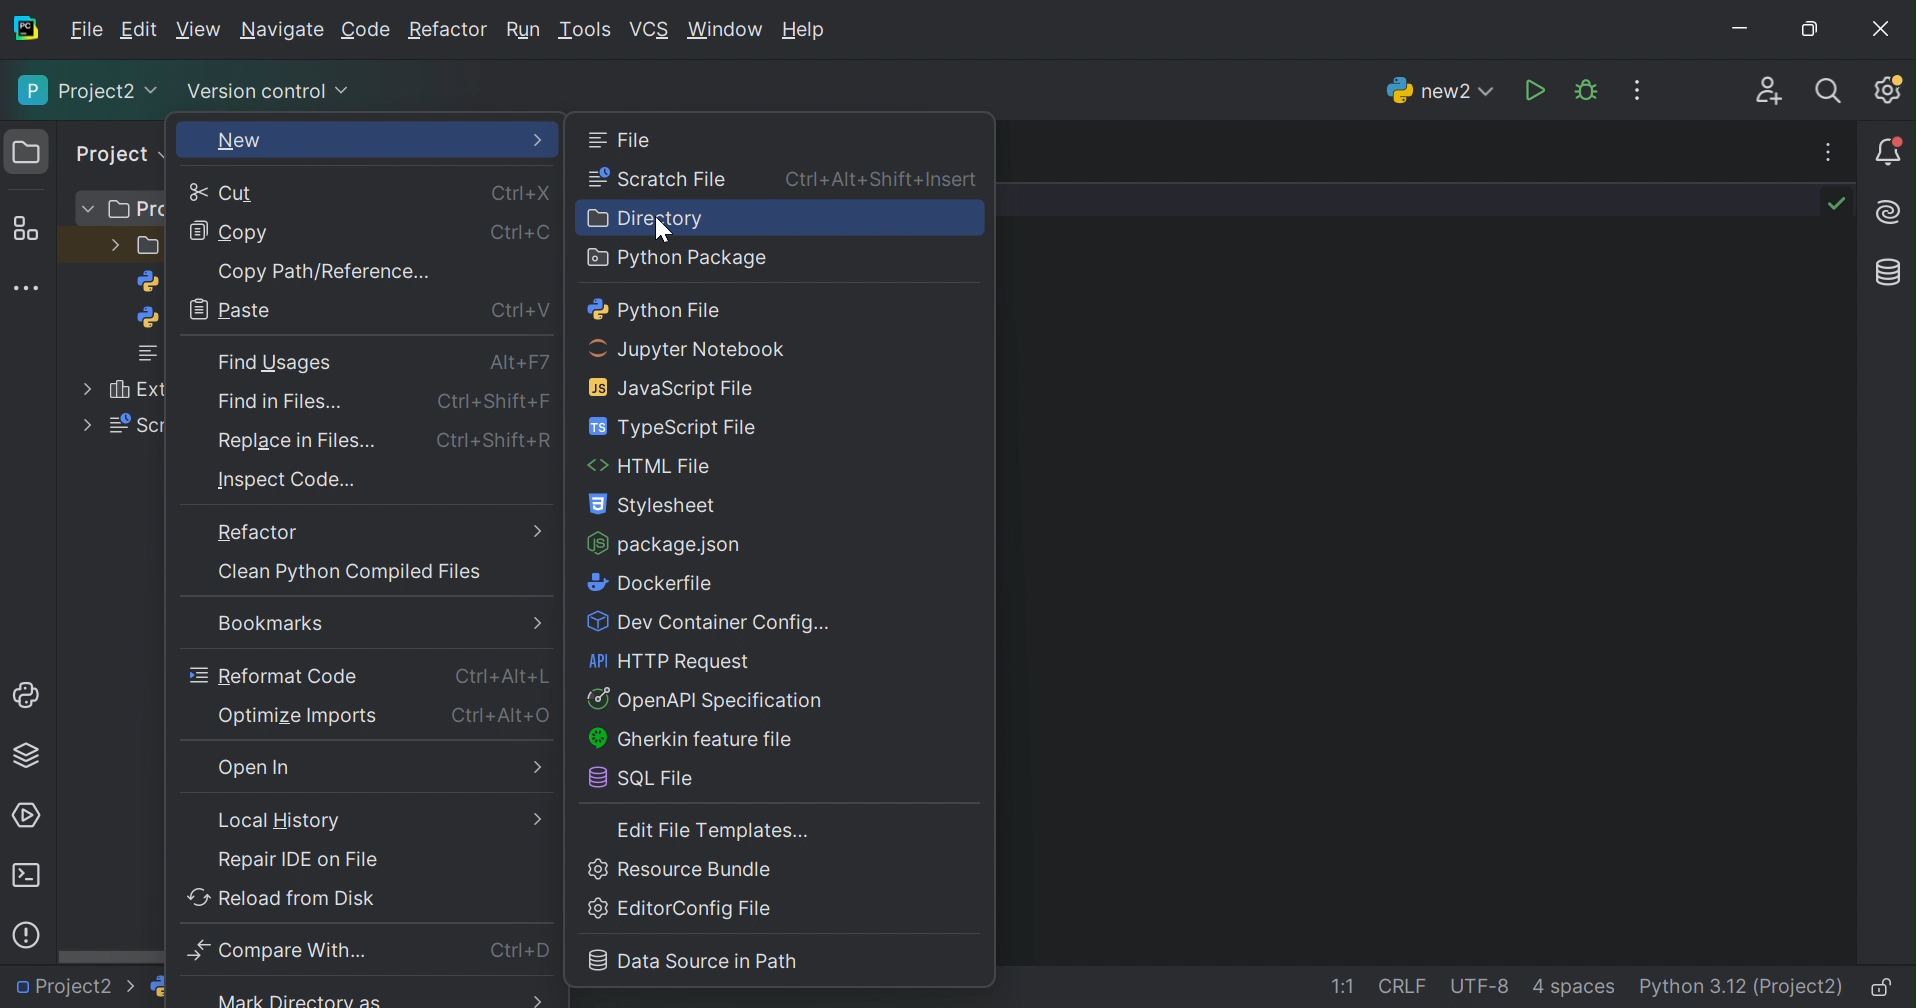 The height and width of the screenshot is (1008, 1916). Describe the element at coordinates (537, 531) in the screenshot. I see `More` at that location.